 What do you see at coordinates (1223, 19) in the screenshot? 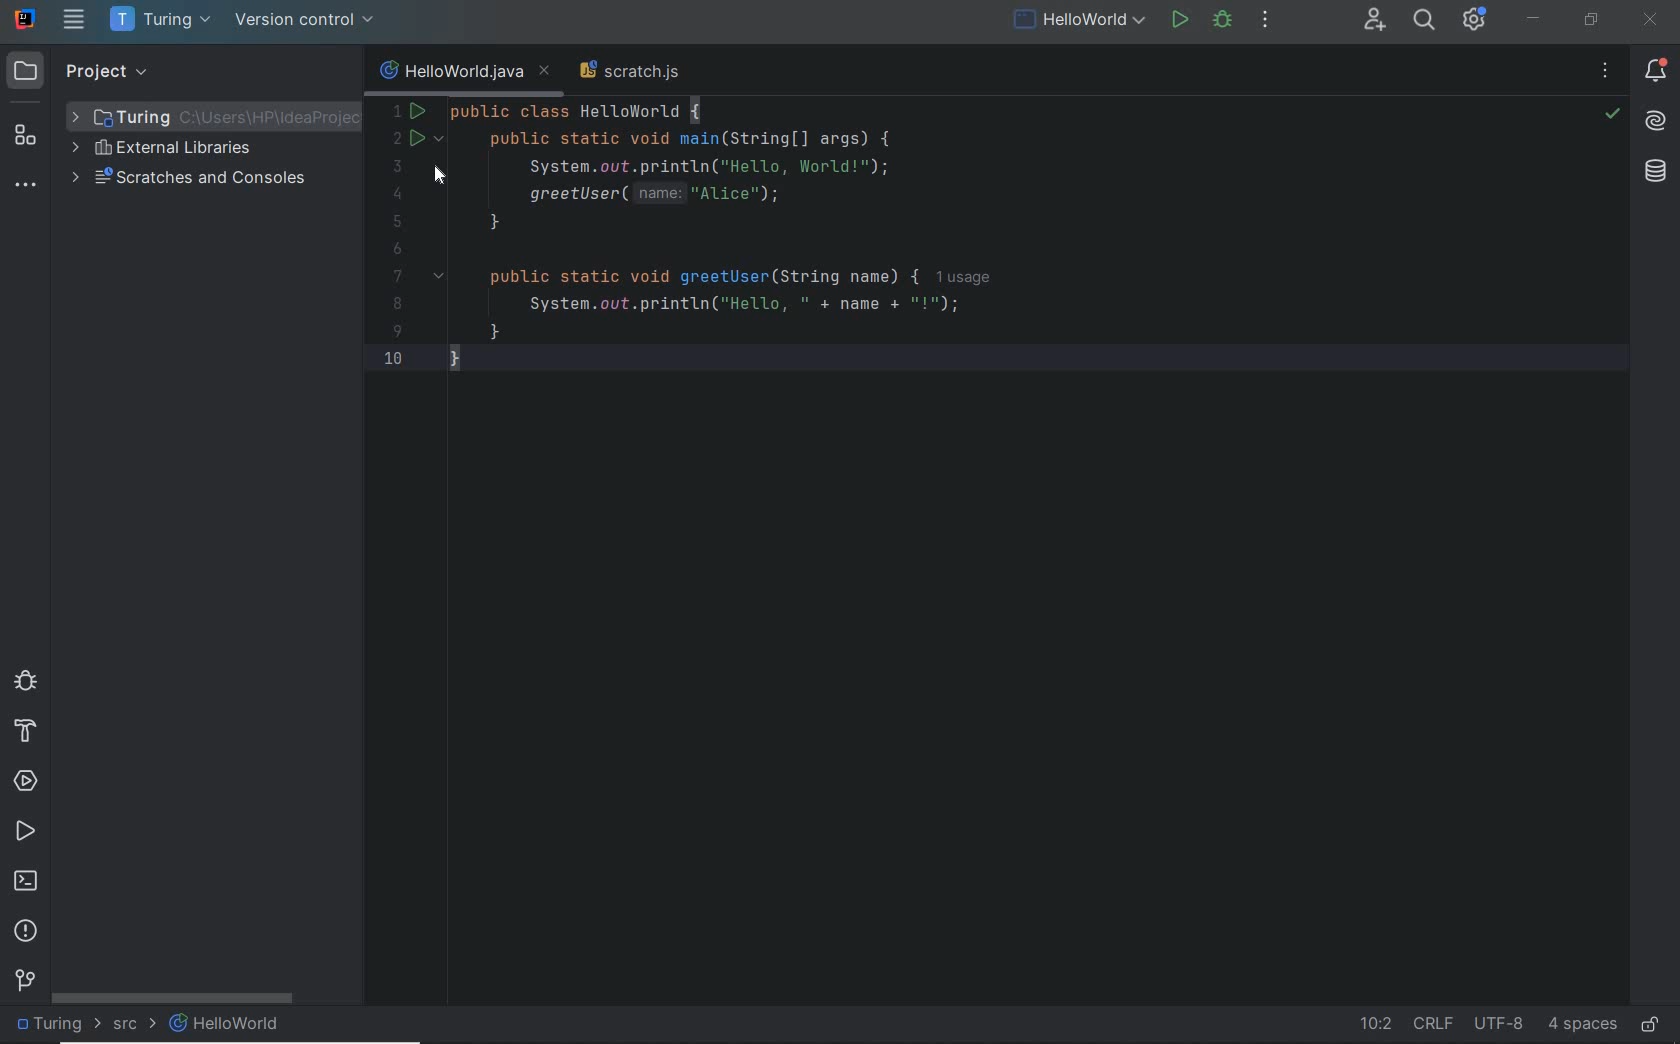
I see `debug` at bounding box center [1223, 19].